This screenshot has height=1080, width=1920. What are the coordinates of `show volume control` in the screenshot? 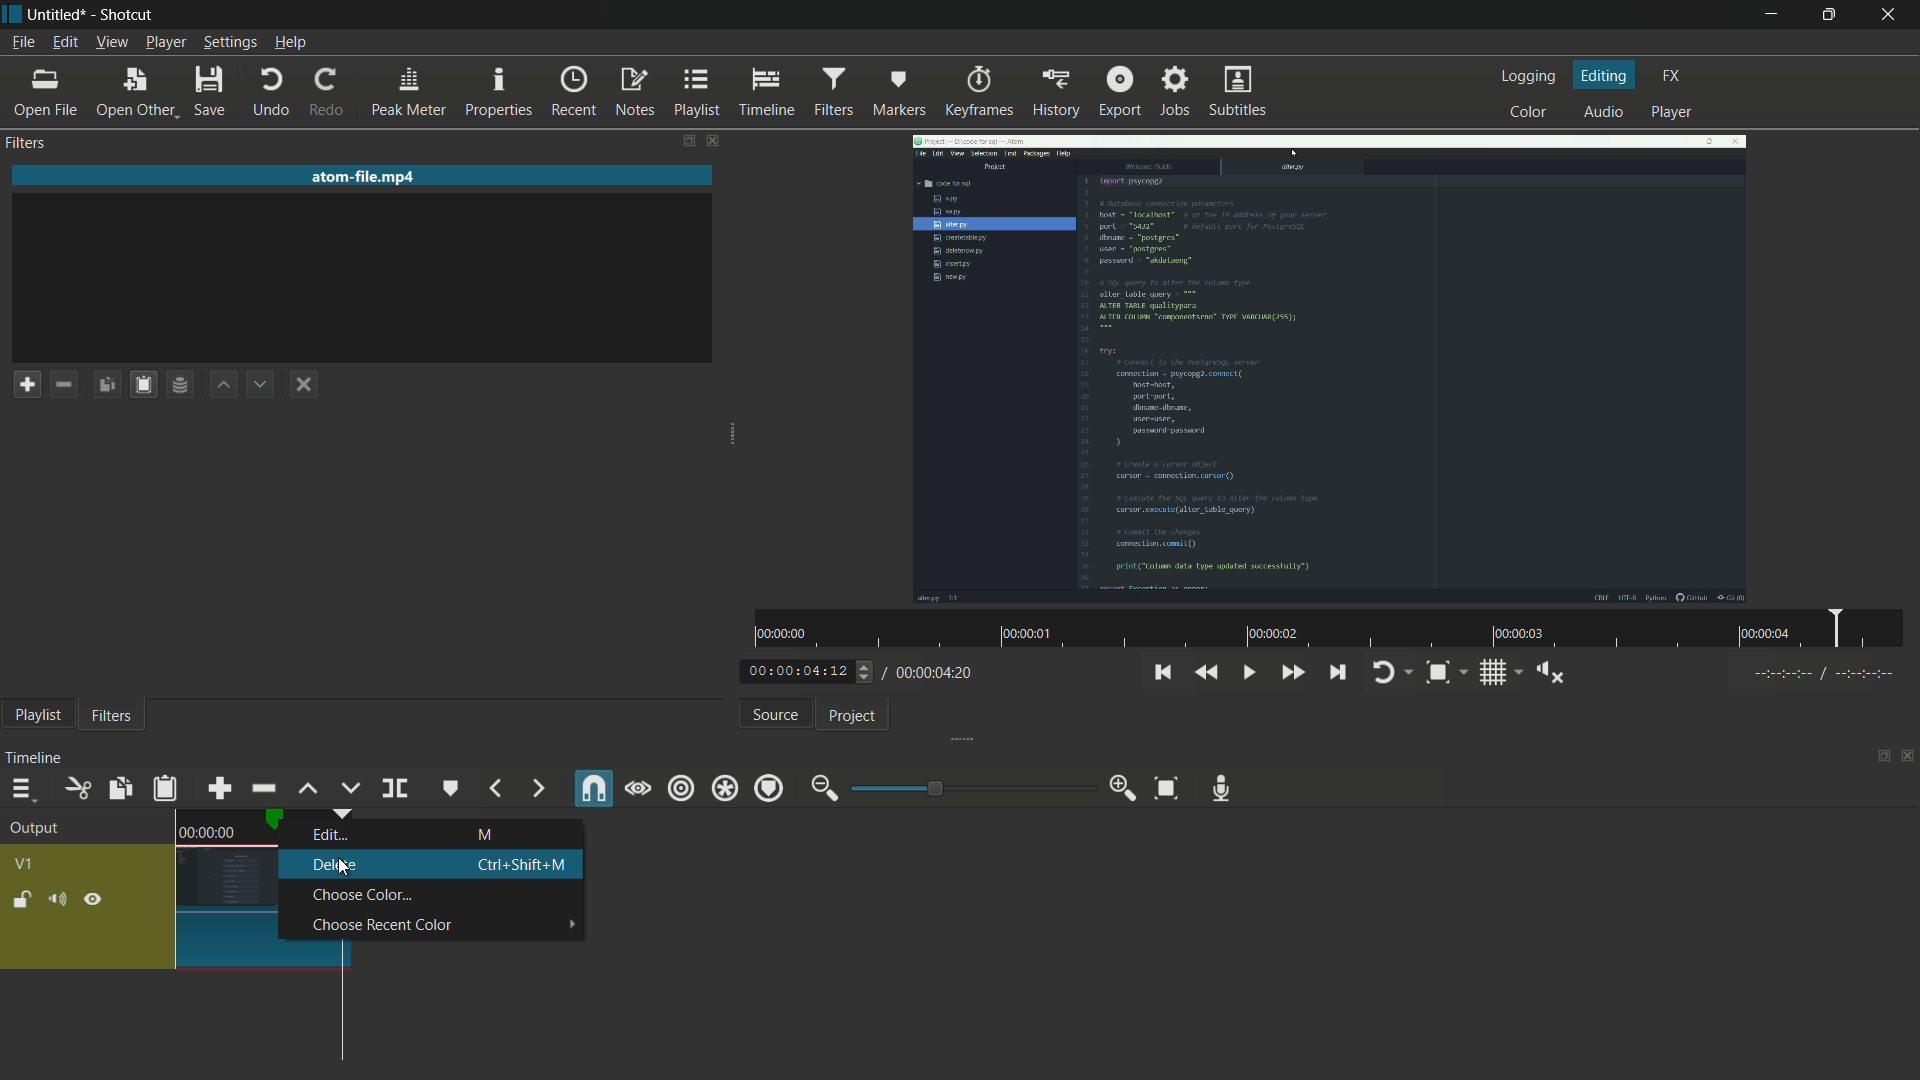 It's located at (1551, 673).